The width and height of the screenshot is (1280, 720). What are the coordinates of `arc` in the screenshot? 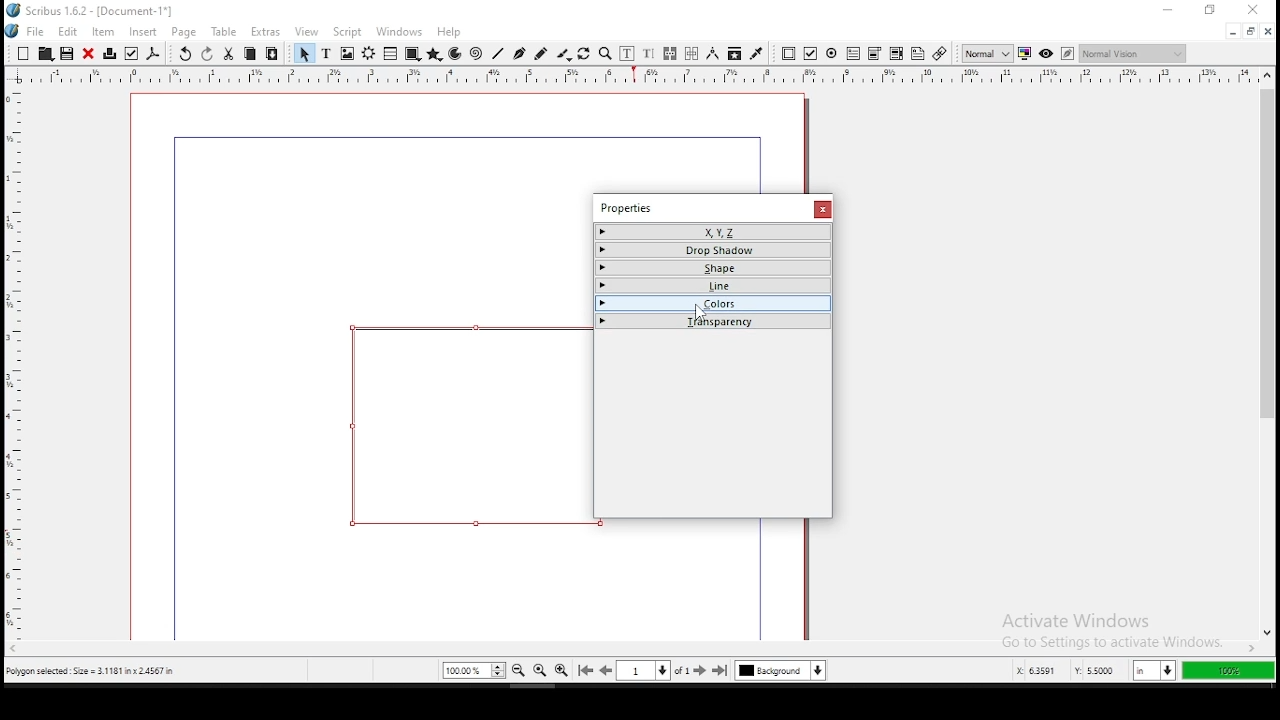 It's located at (456, 54).